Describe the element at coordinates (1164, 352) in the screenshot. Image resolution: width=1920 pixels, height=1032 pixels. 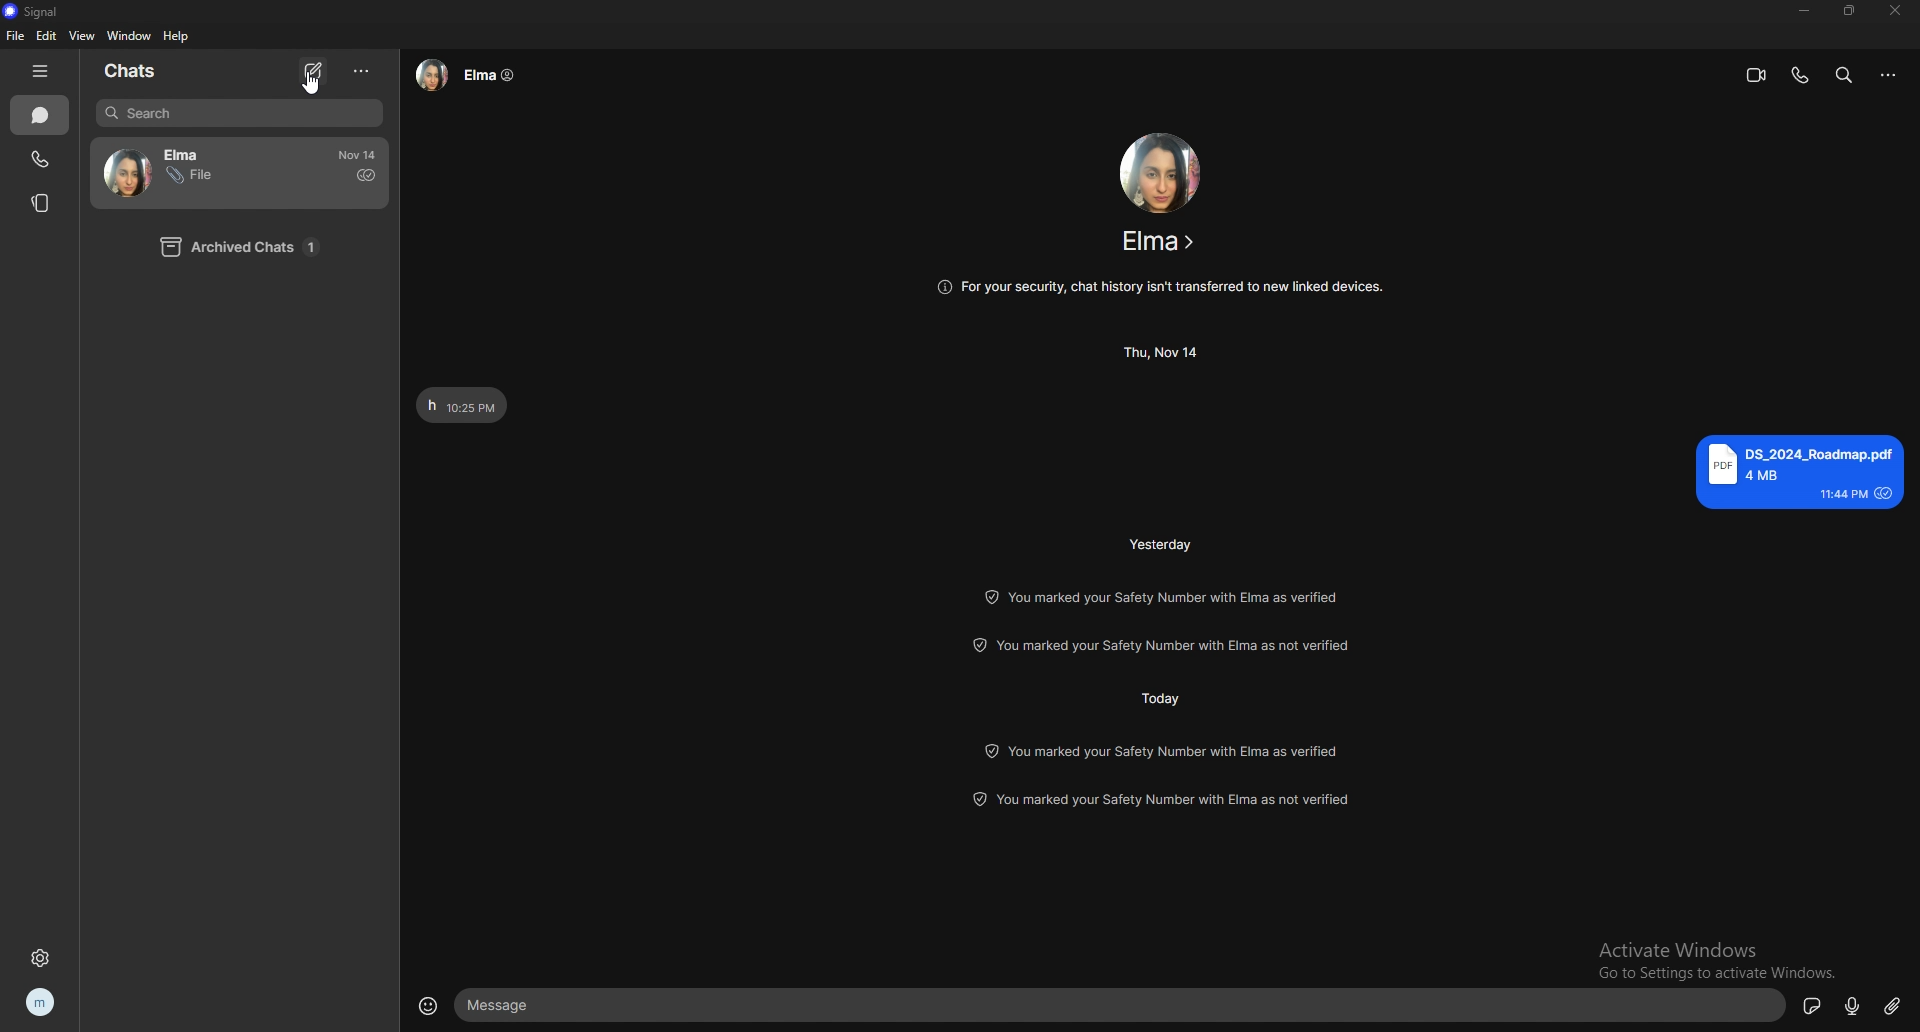
I see `time` at that location.